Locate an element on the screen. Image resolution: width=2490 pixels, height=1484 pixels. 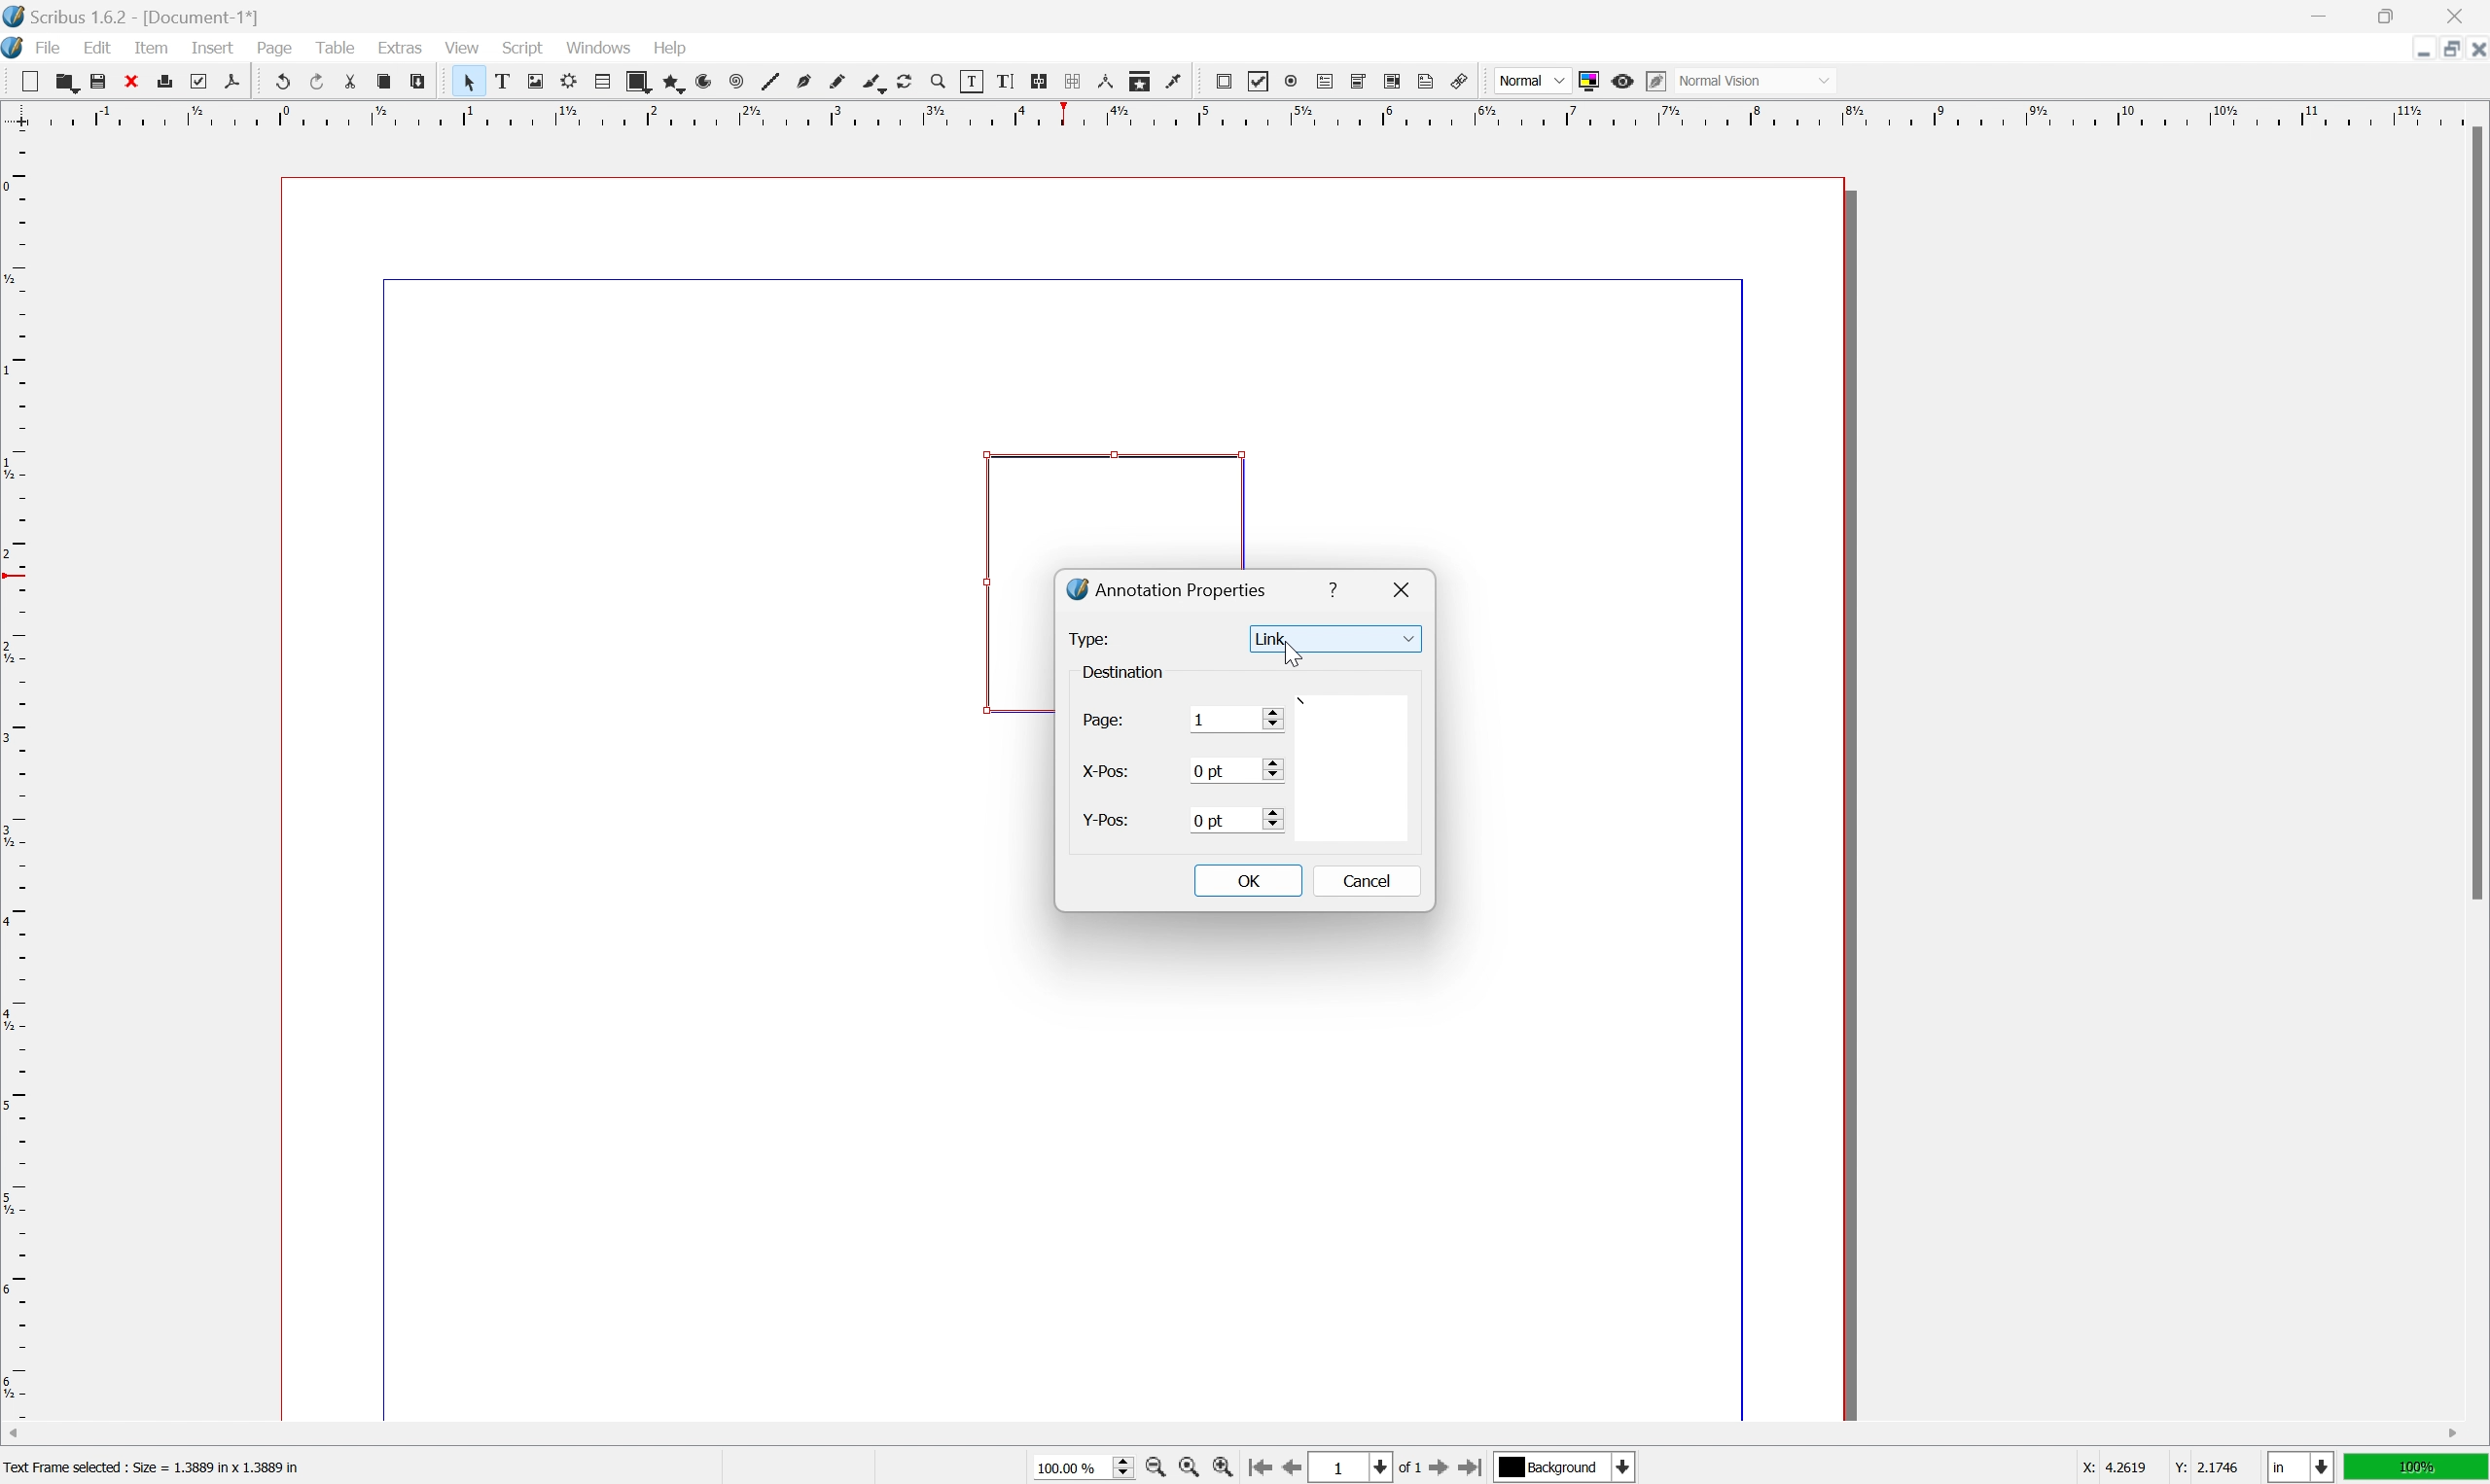
render frame is located at coordinates (570, 81).